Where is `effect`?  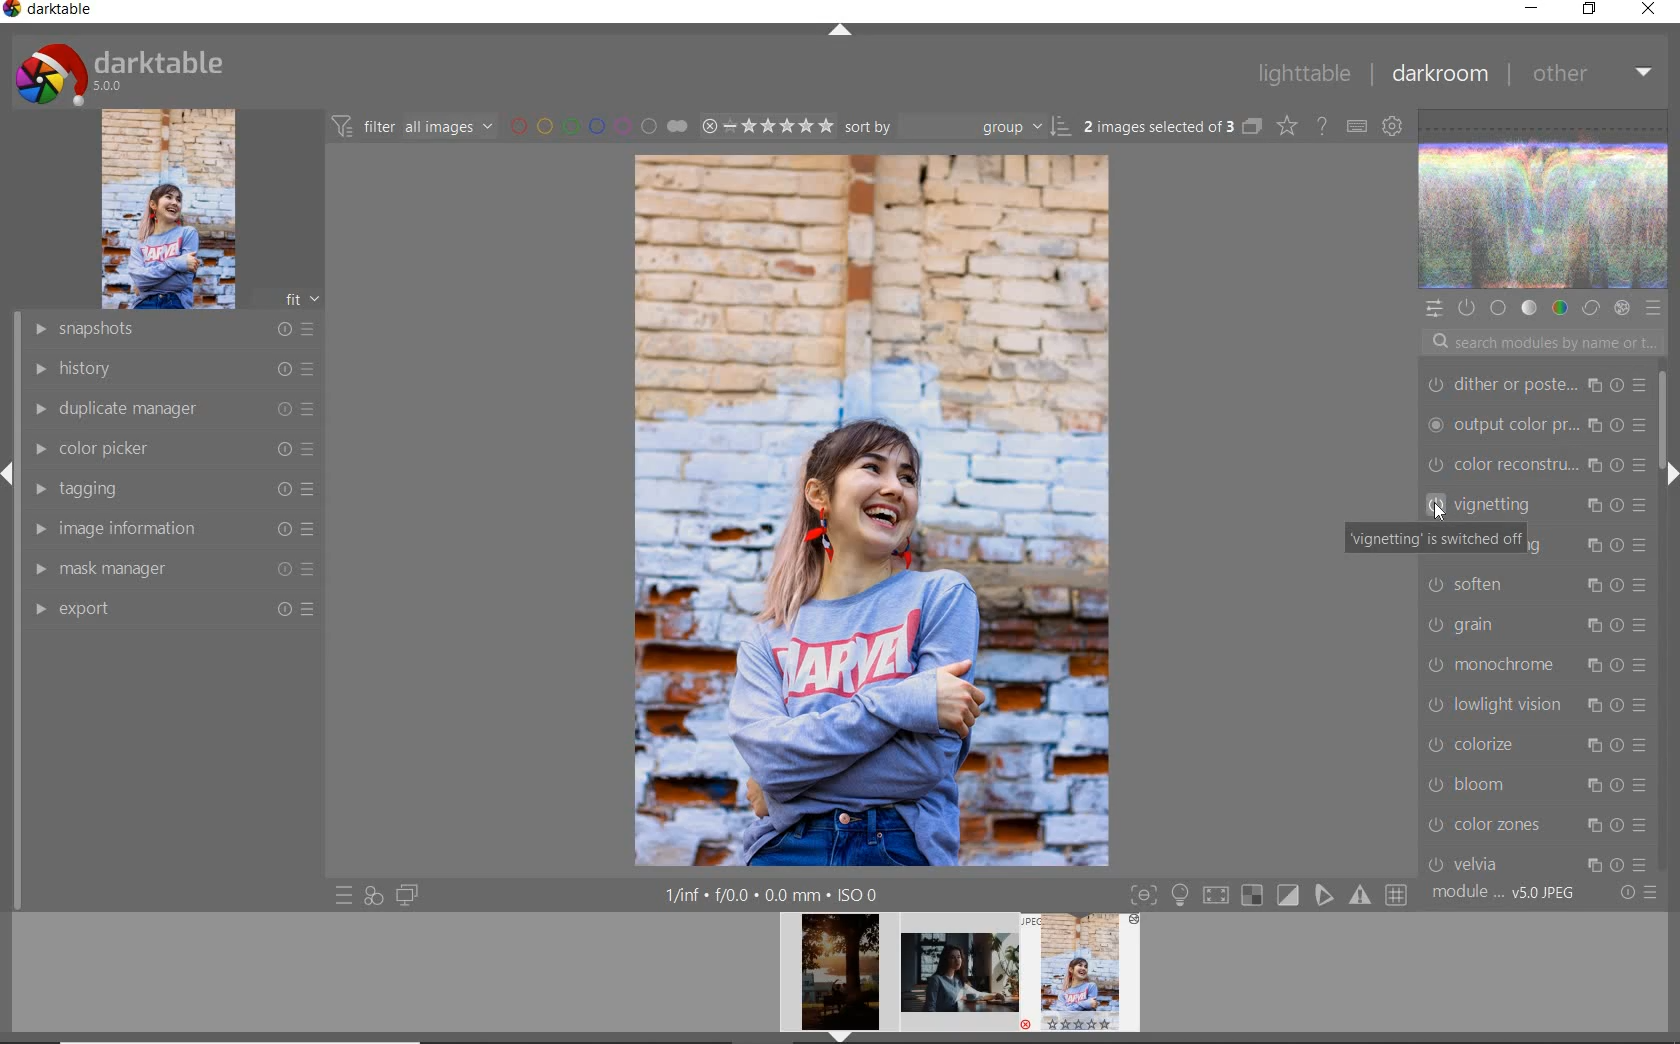 effect is located at coordinates (1621, 308).